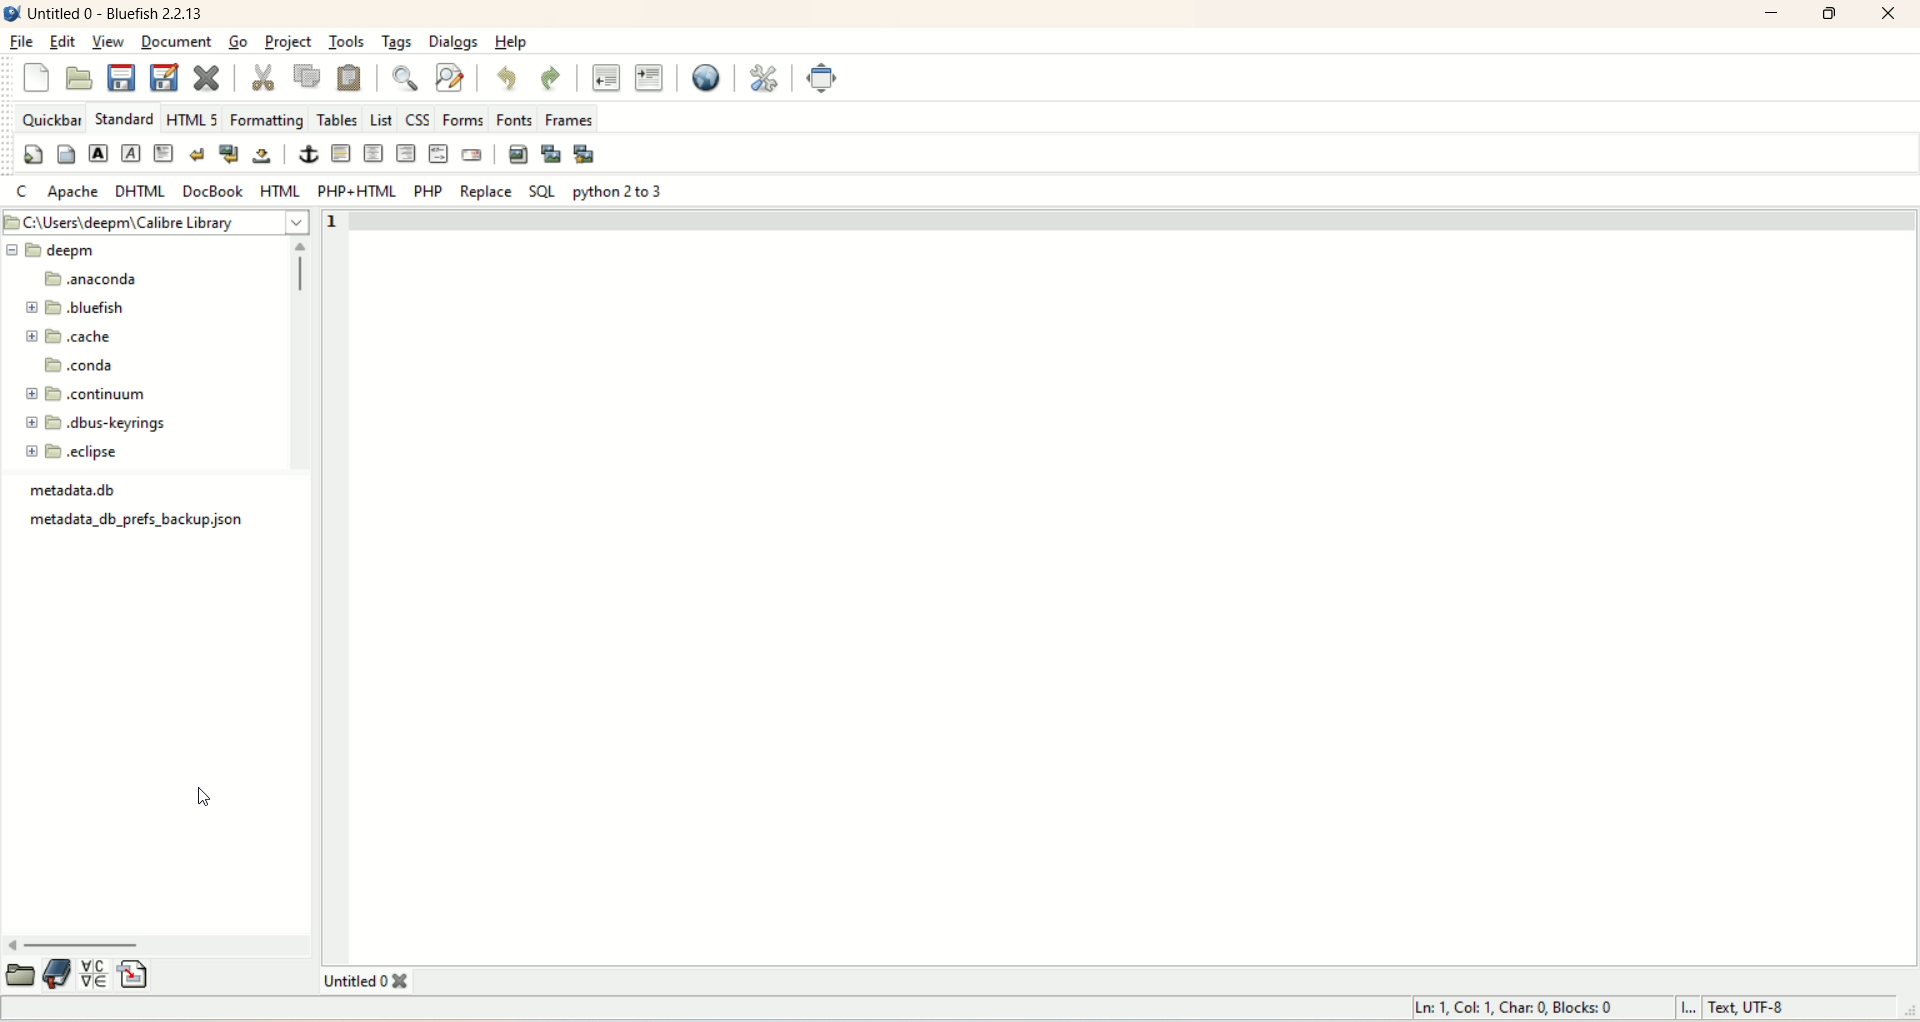  What do you see at coordinates (22, 192) in the screenshot?
I see `C` at bounding box center [22, 192].